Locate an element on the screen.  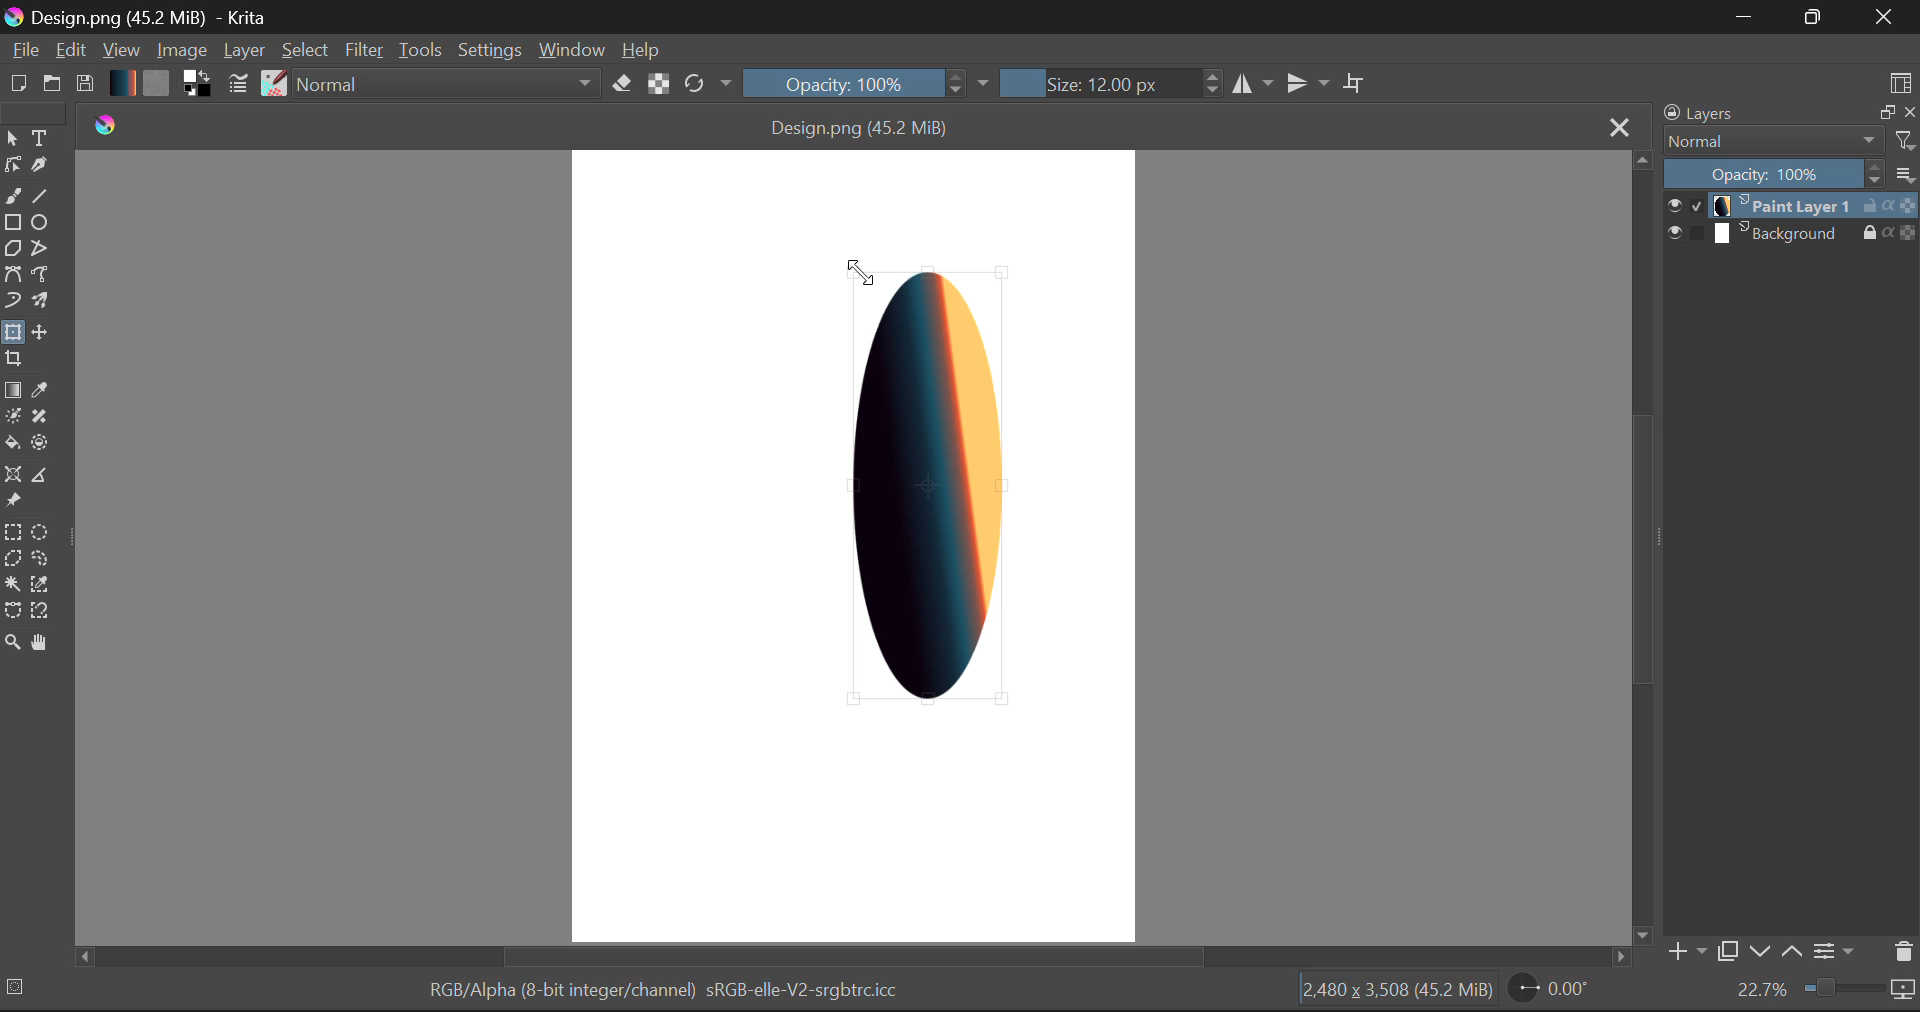
Rectangle is located at coordinates (14, 224).